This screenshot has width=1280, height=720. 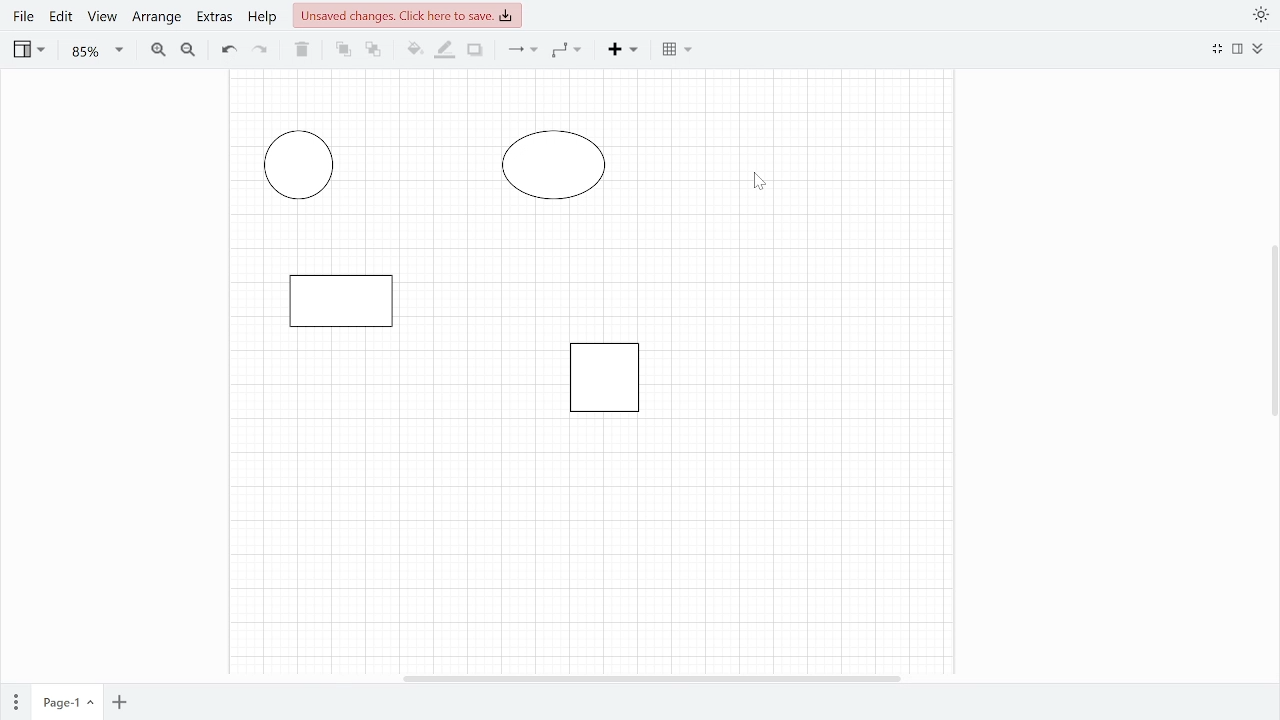 I want to click on Connection, so click(x=522, y=49).